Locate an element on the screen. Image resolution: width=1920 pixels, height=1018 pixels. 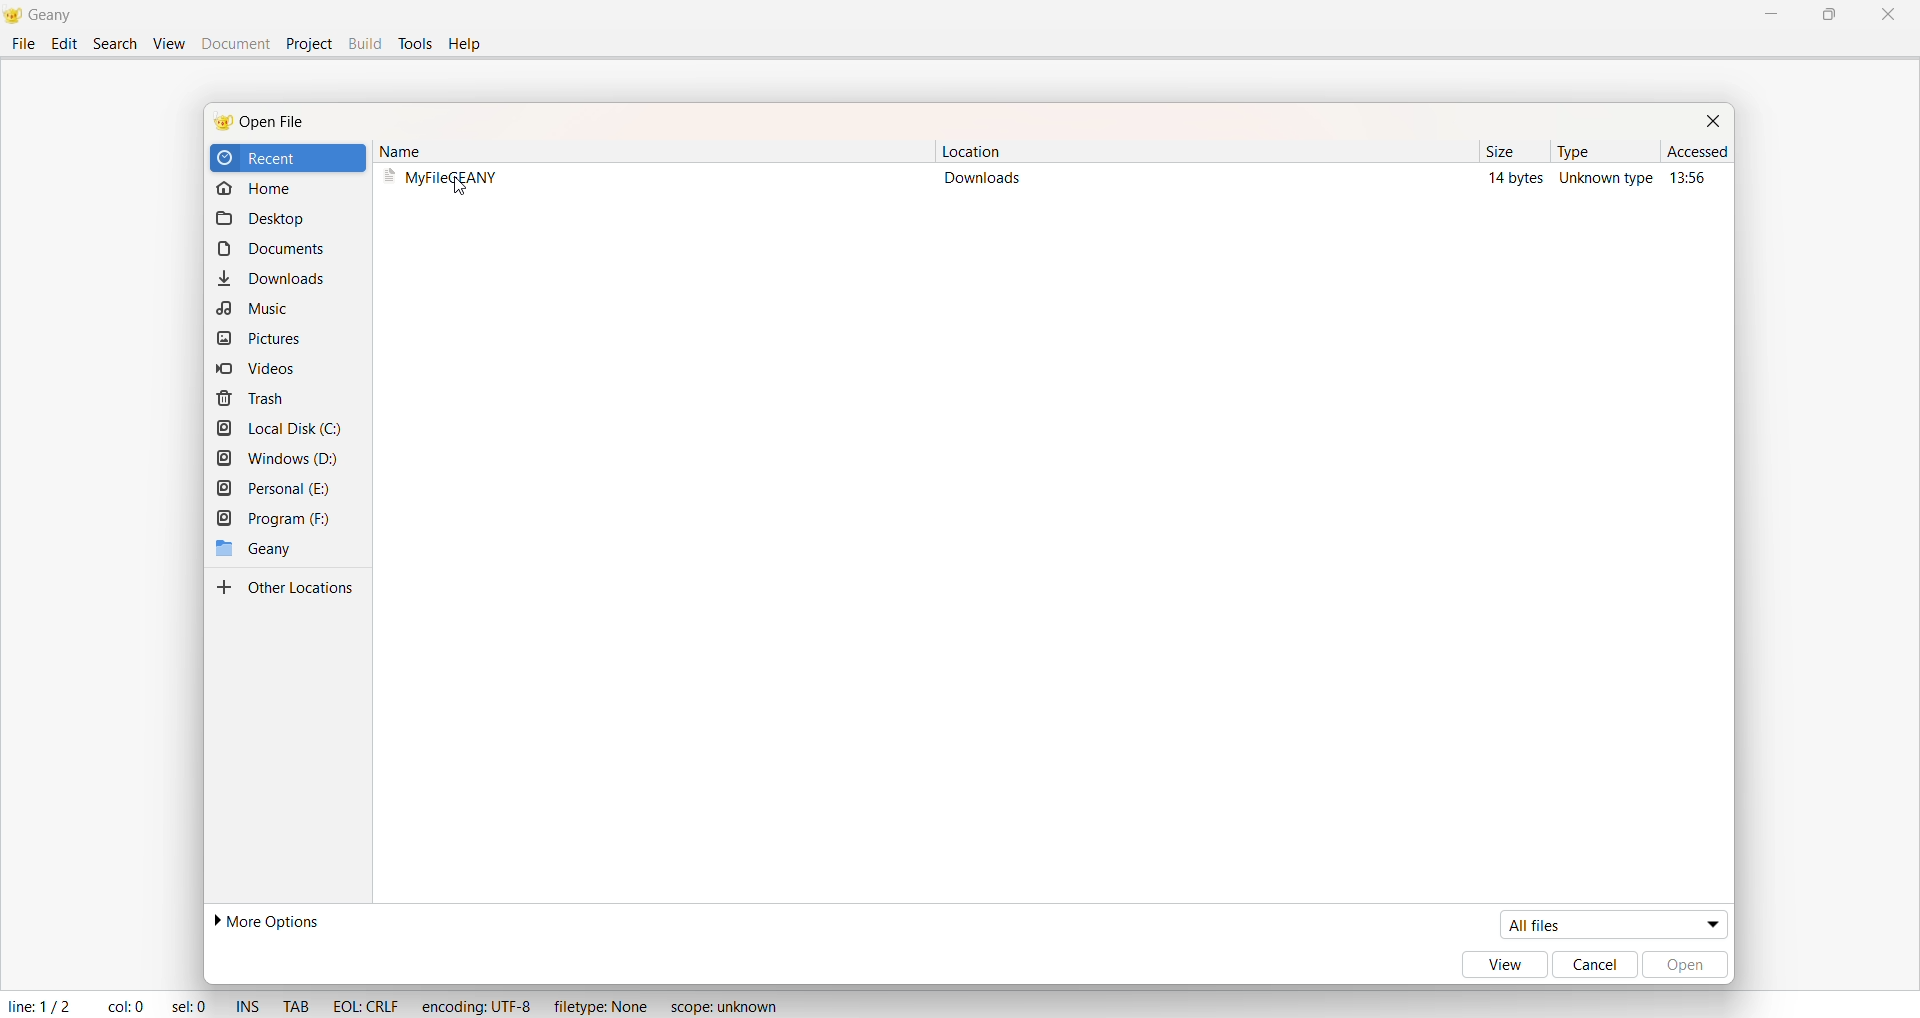
Ecoding: UTF - 8 is located at coordinates (476, 1003).